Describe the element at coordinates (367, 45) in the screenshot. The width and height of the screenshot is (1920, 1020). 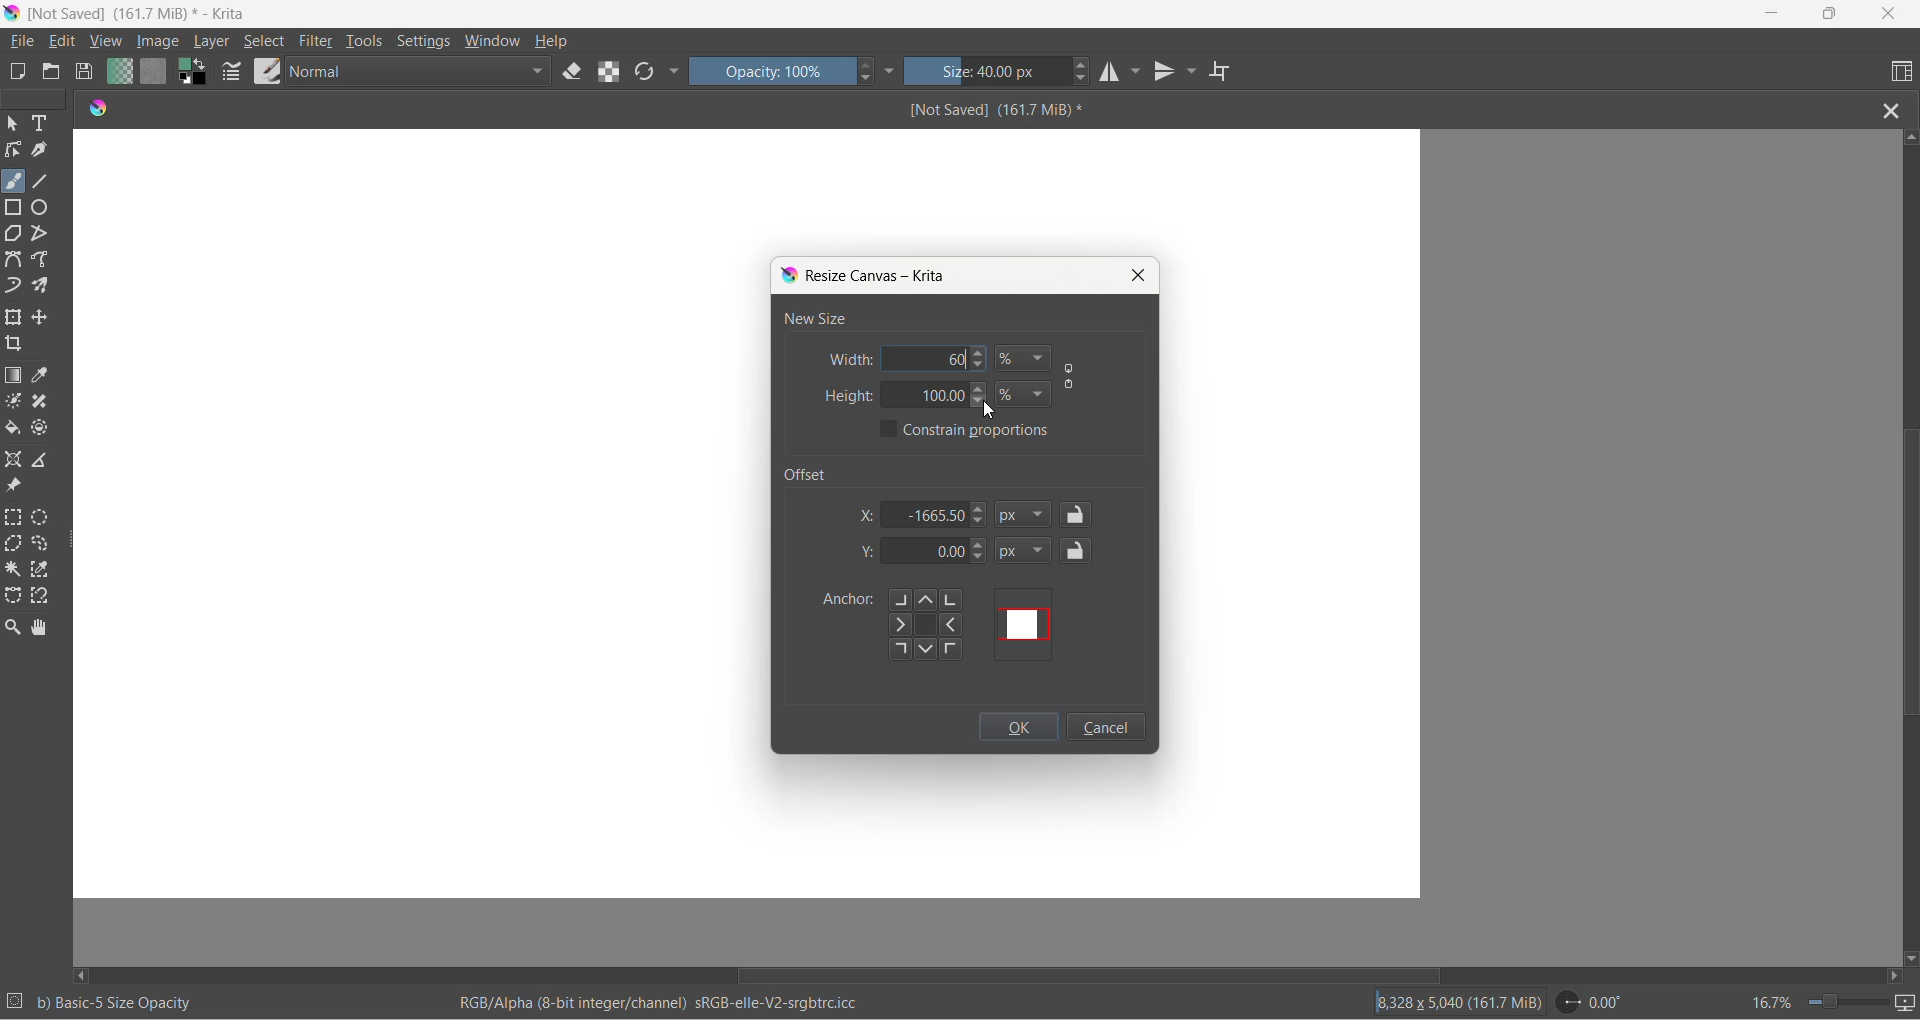
I see `tools` at that location.